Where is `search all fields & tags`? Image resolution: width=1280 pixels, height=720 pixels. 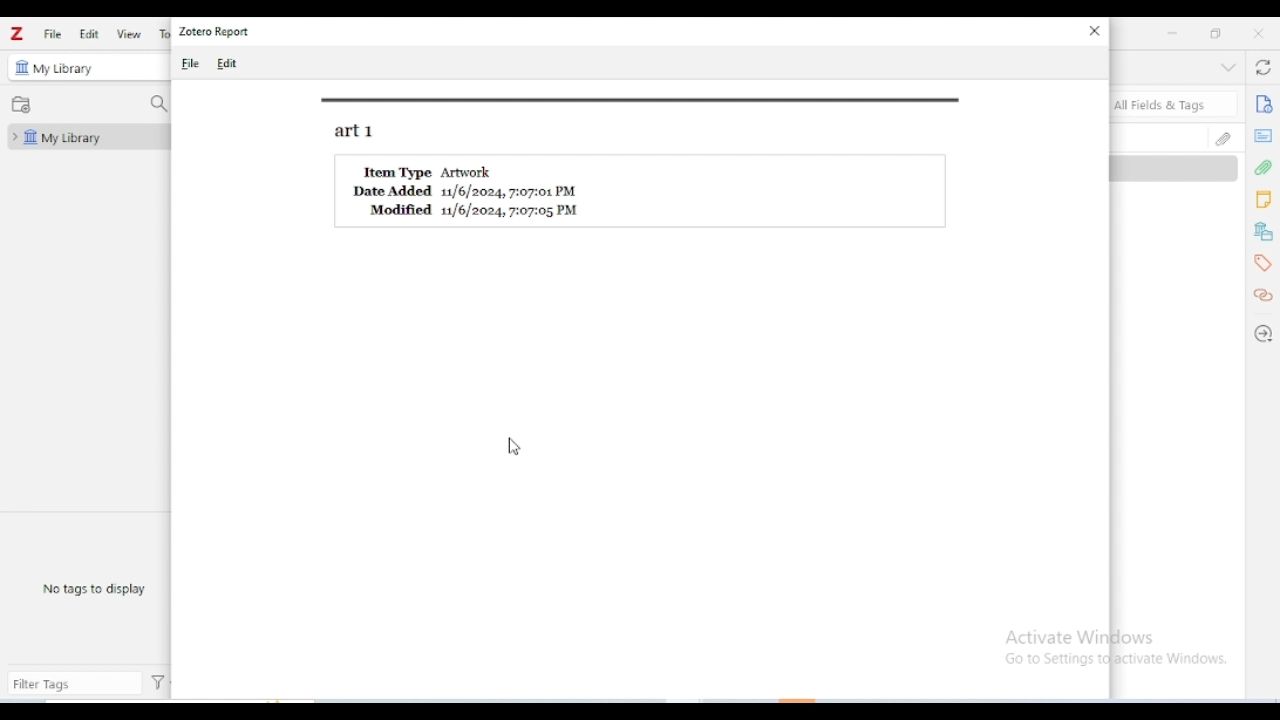 search all fields & tags is located at coordinates (1175, 104).